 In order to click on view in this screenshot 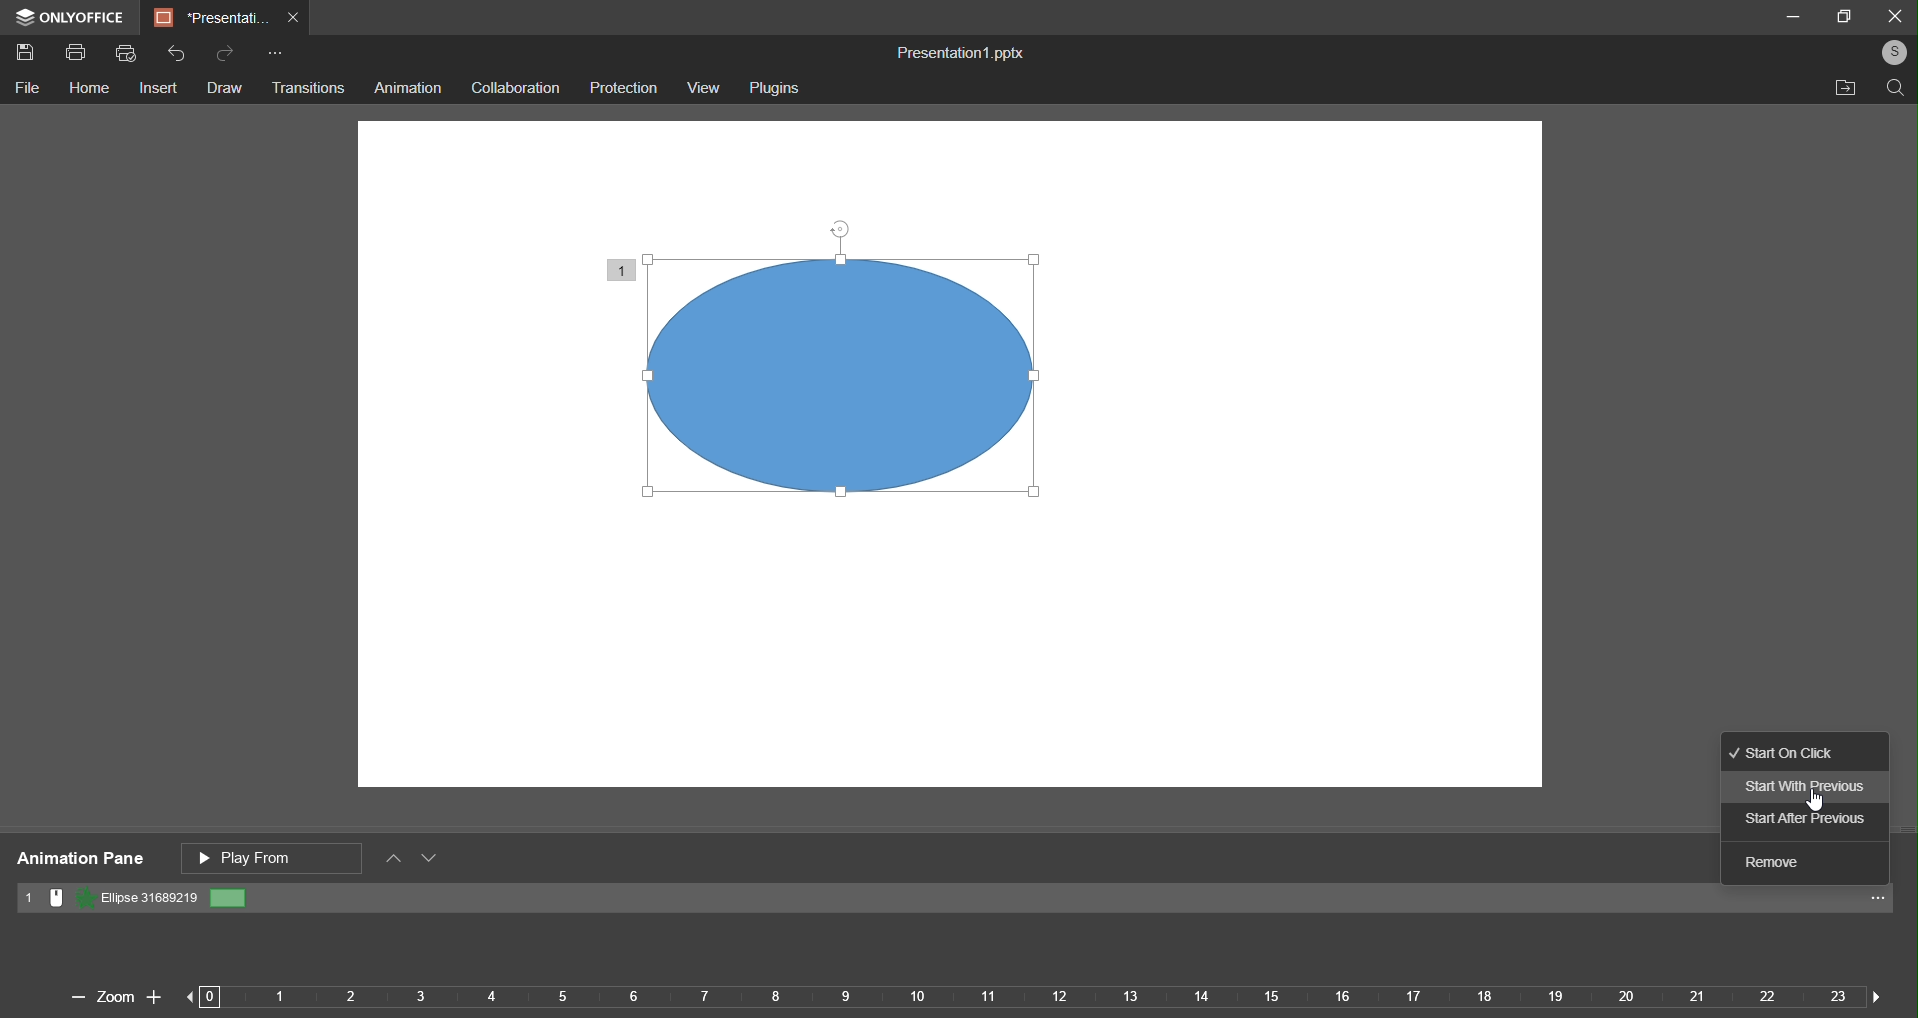, I will do `click(702, 88)`.